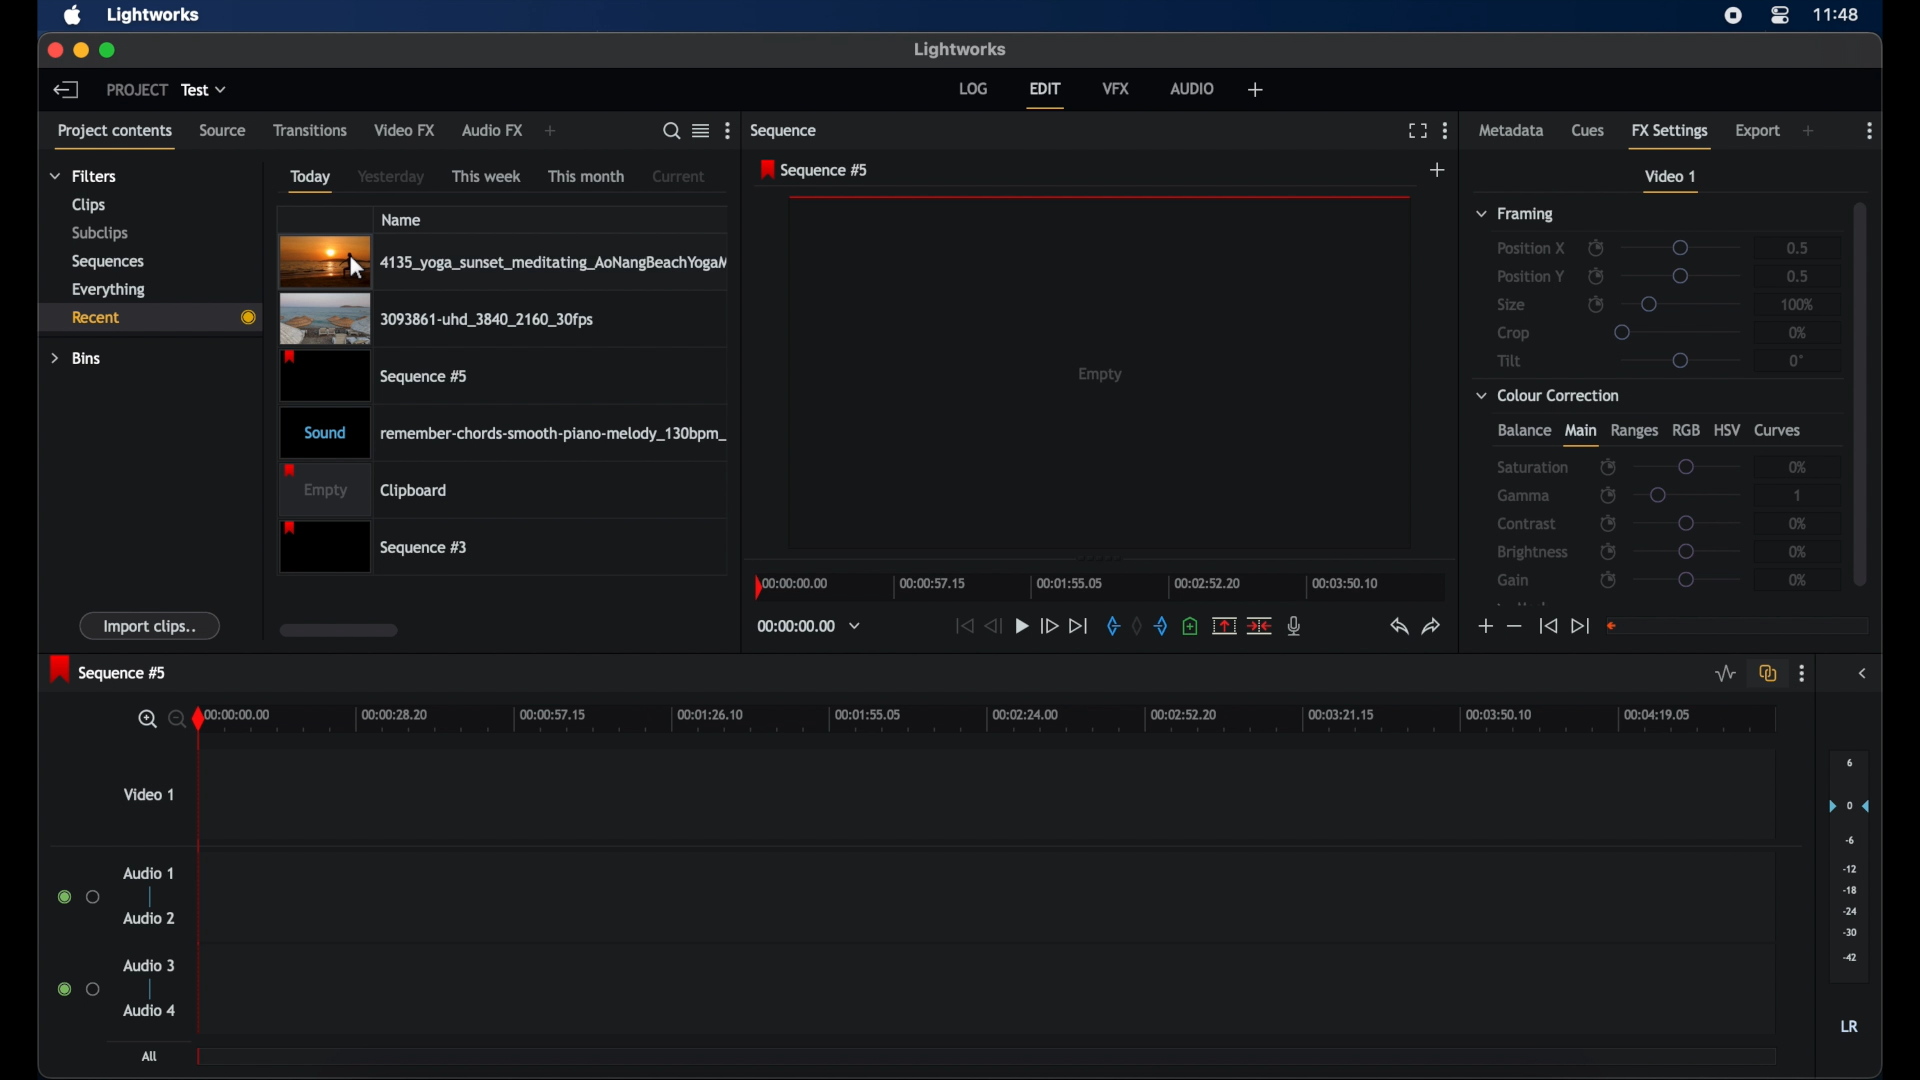 Image resolution: width=1920 pixels, height=1080 pixels. Describe the element at coordinates (1870, 131) in the screenshot. I see `more options` at that location.